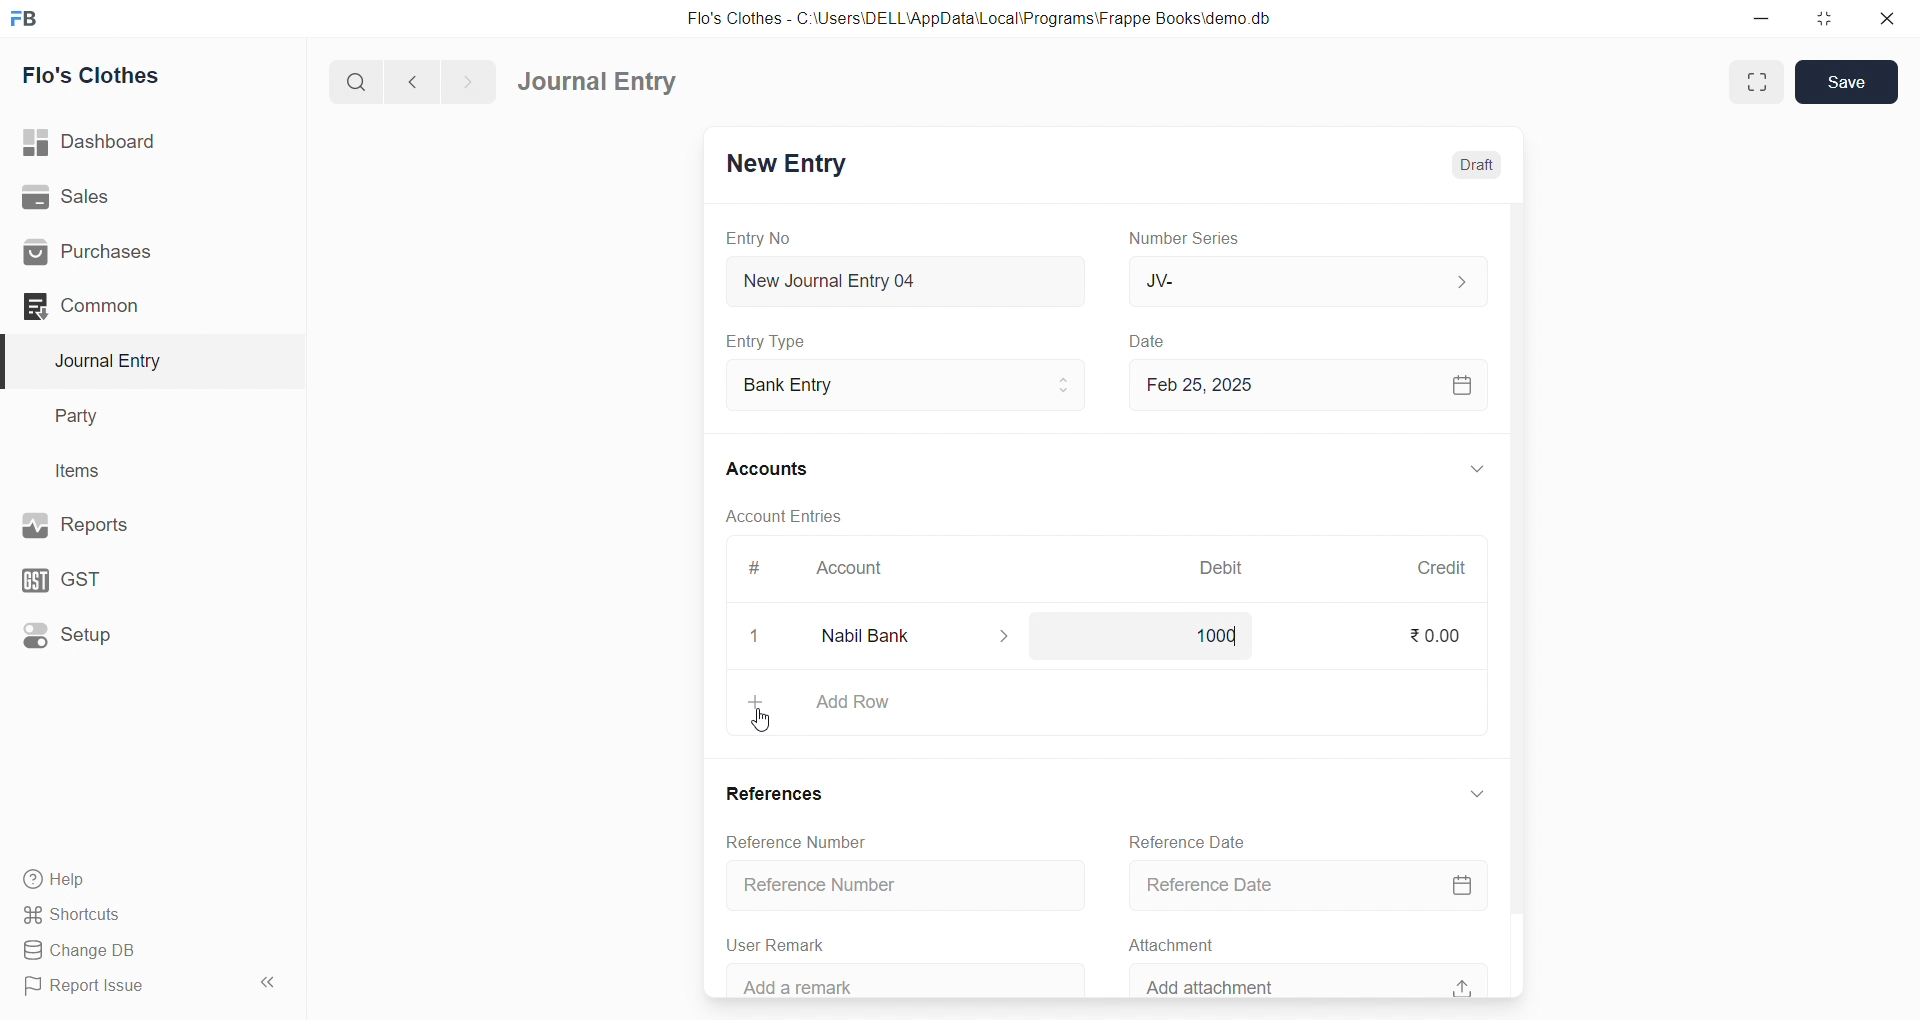  Describe the element at coordinates (780, 467) in the screenshot. I see `Accounts` at that location.